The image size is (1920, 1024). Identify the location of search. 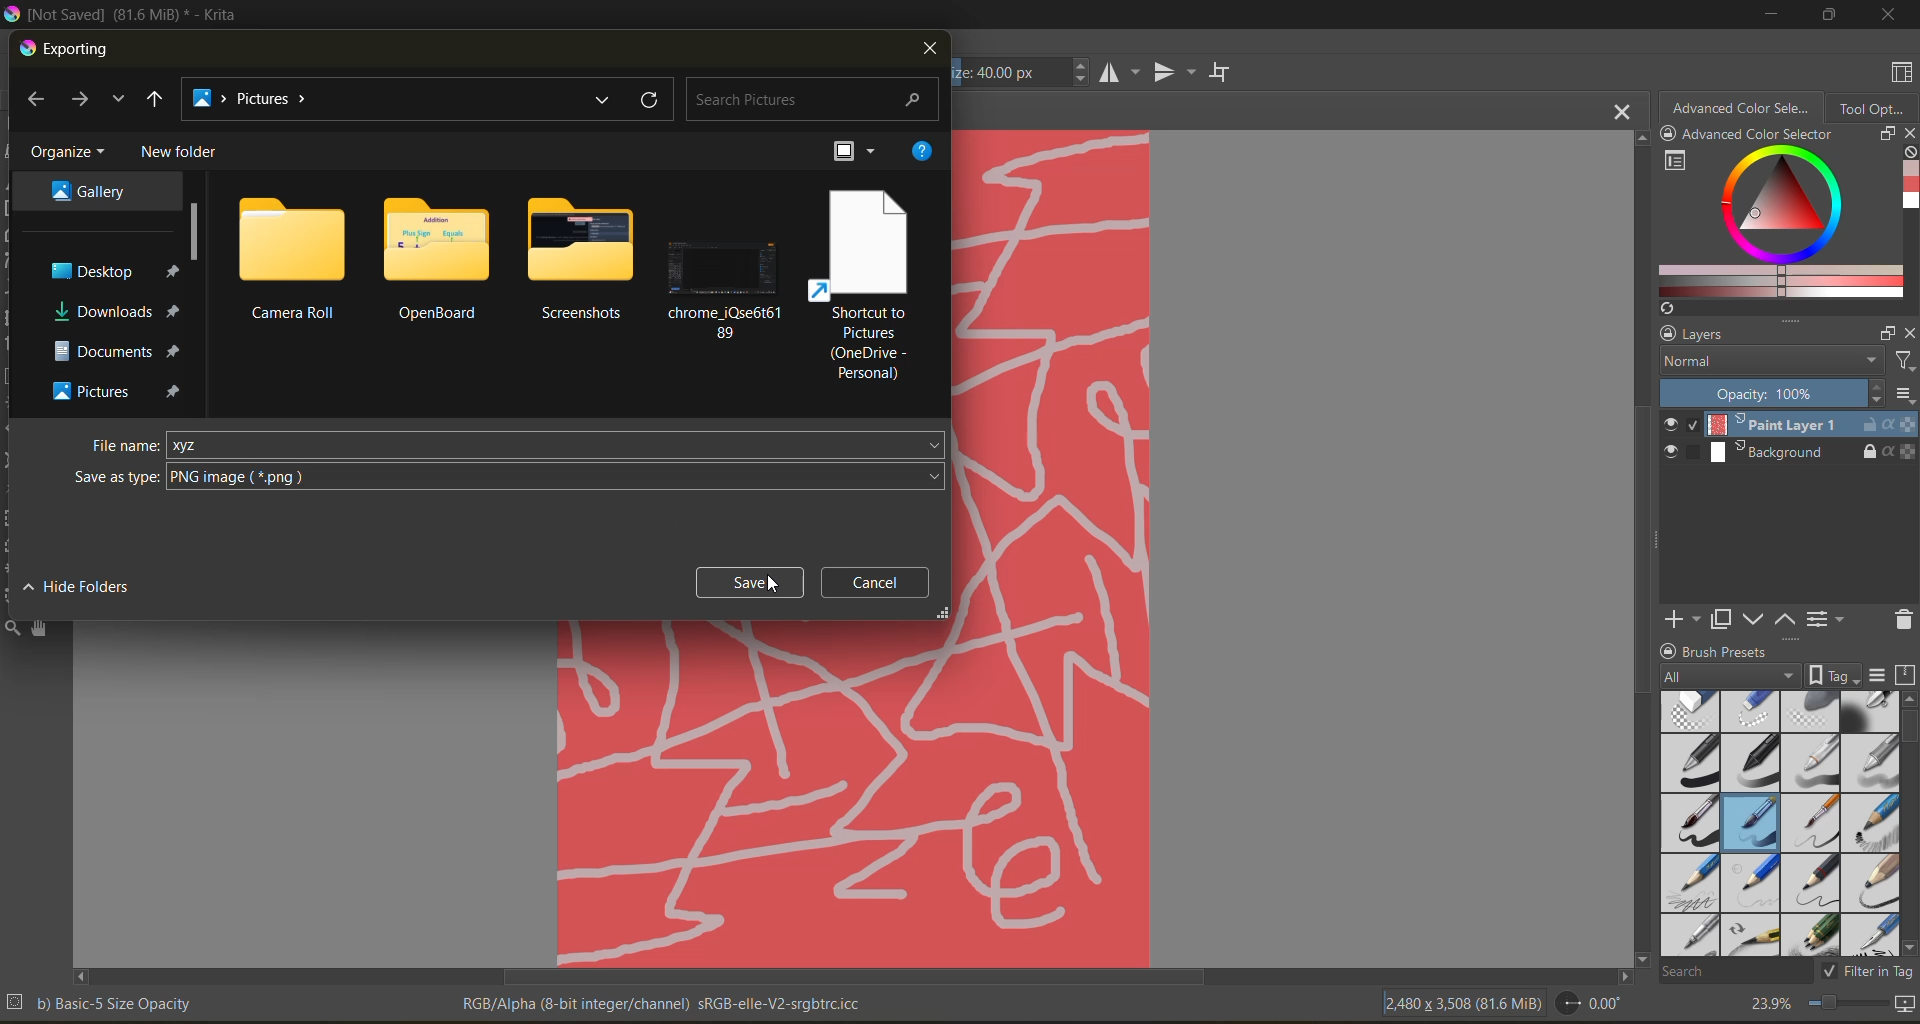
(1735, 970).